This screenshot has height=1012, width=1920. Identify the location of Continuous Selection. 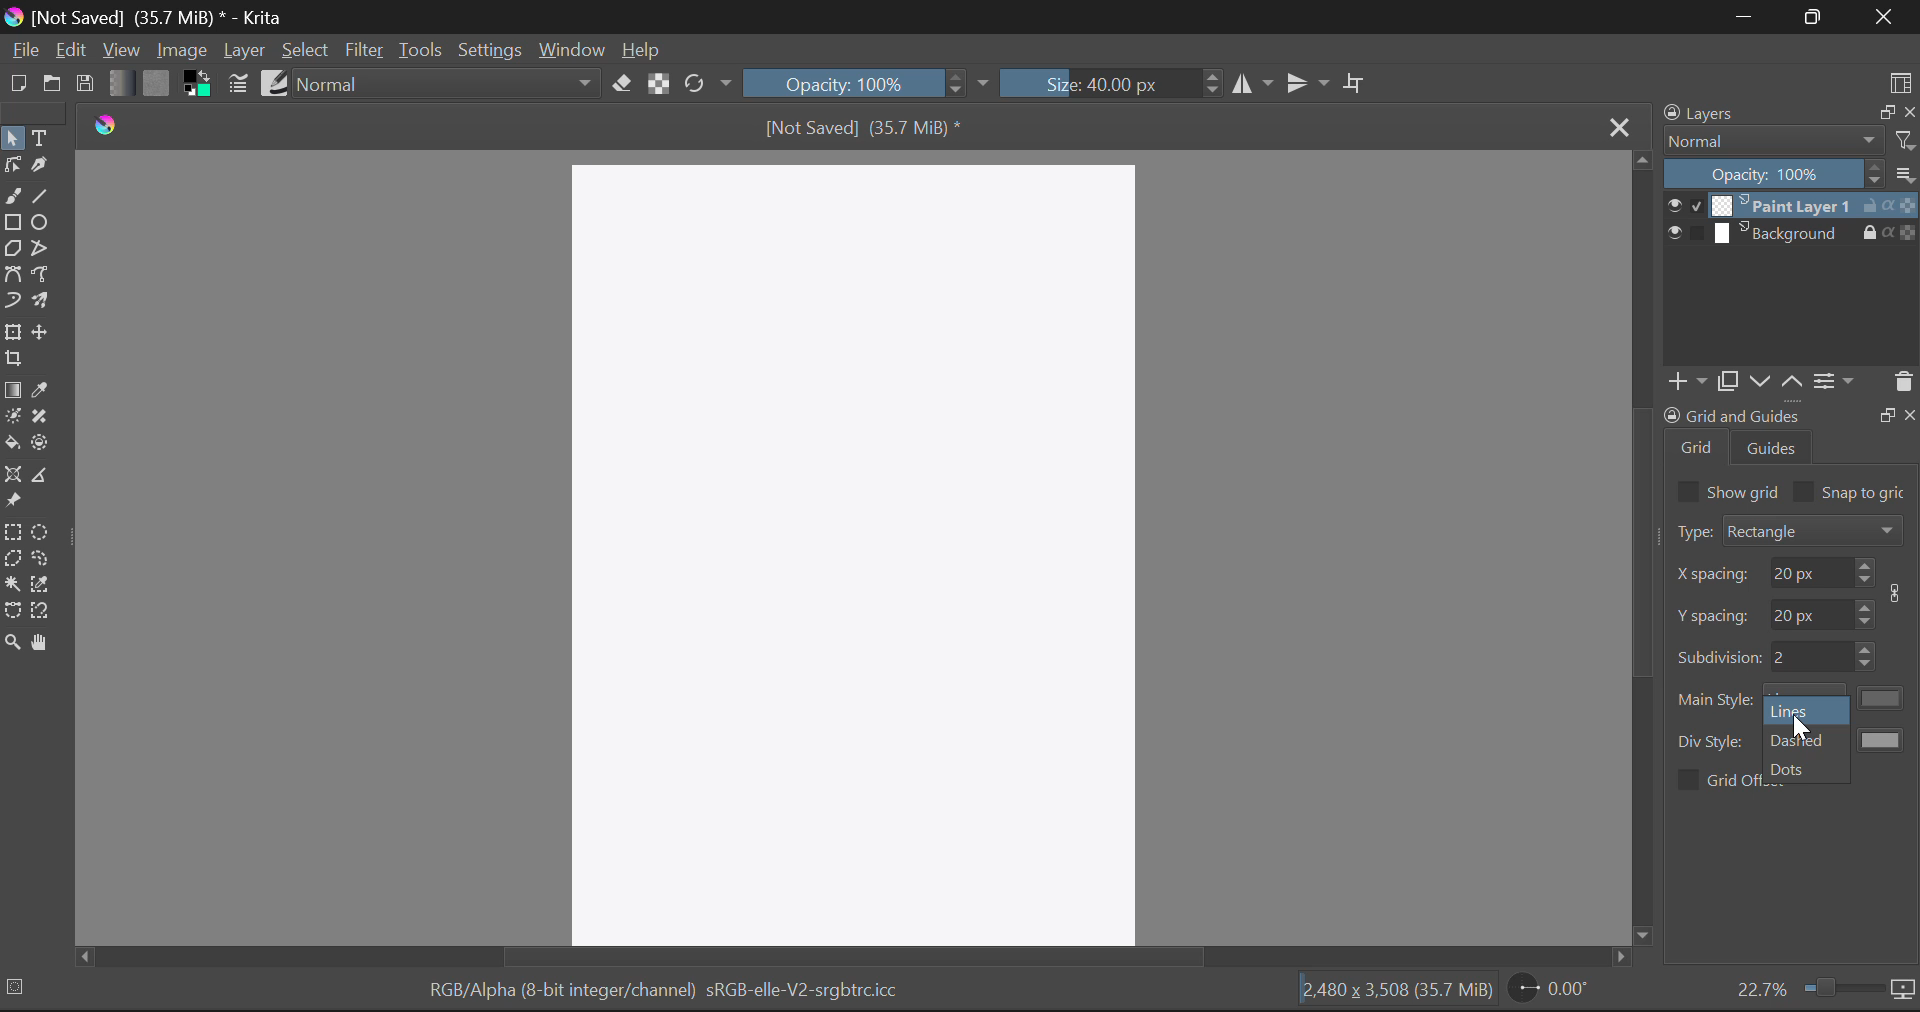
(12, 584).